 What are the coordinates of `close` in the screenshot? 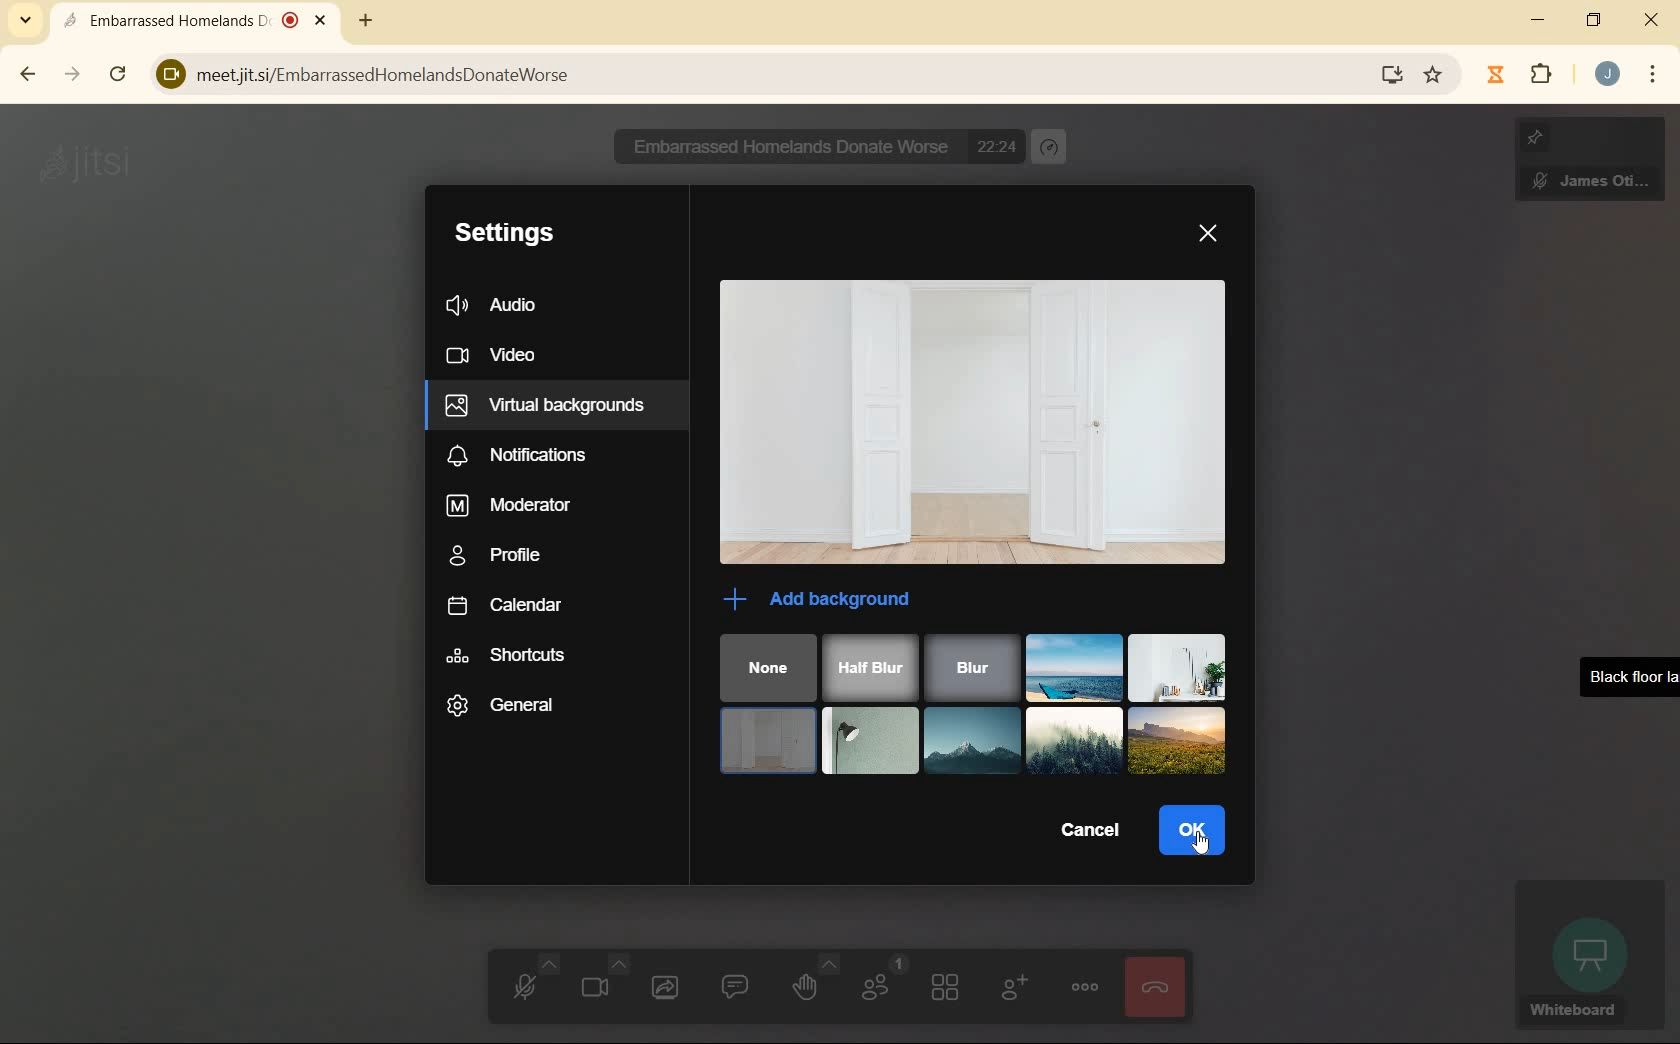 It's located at (1212, 235).